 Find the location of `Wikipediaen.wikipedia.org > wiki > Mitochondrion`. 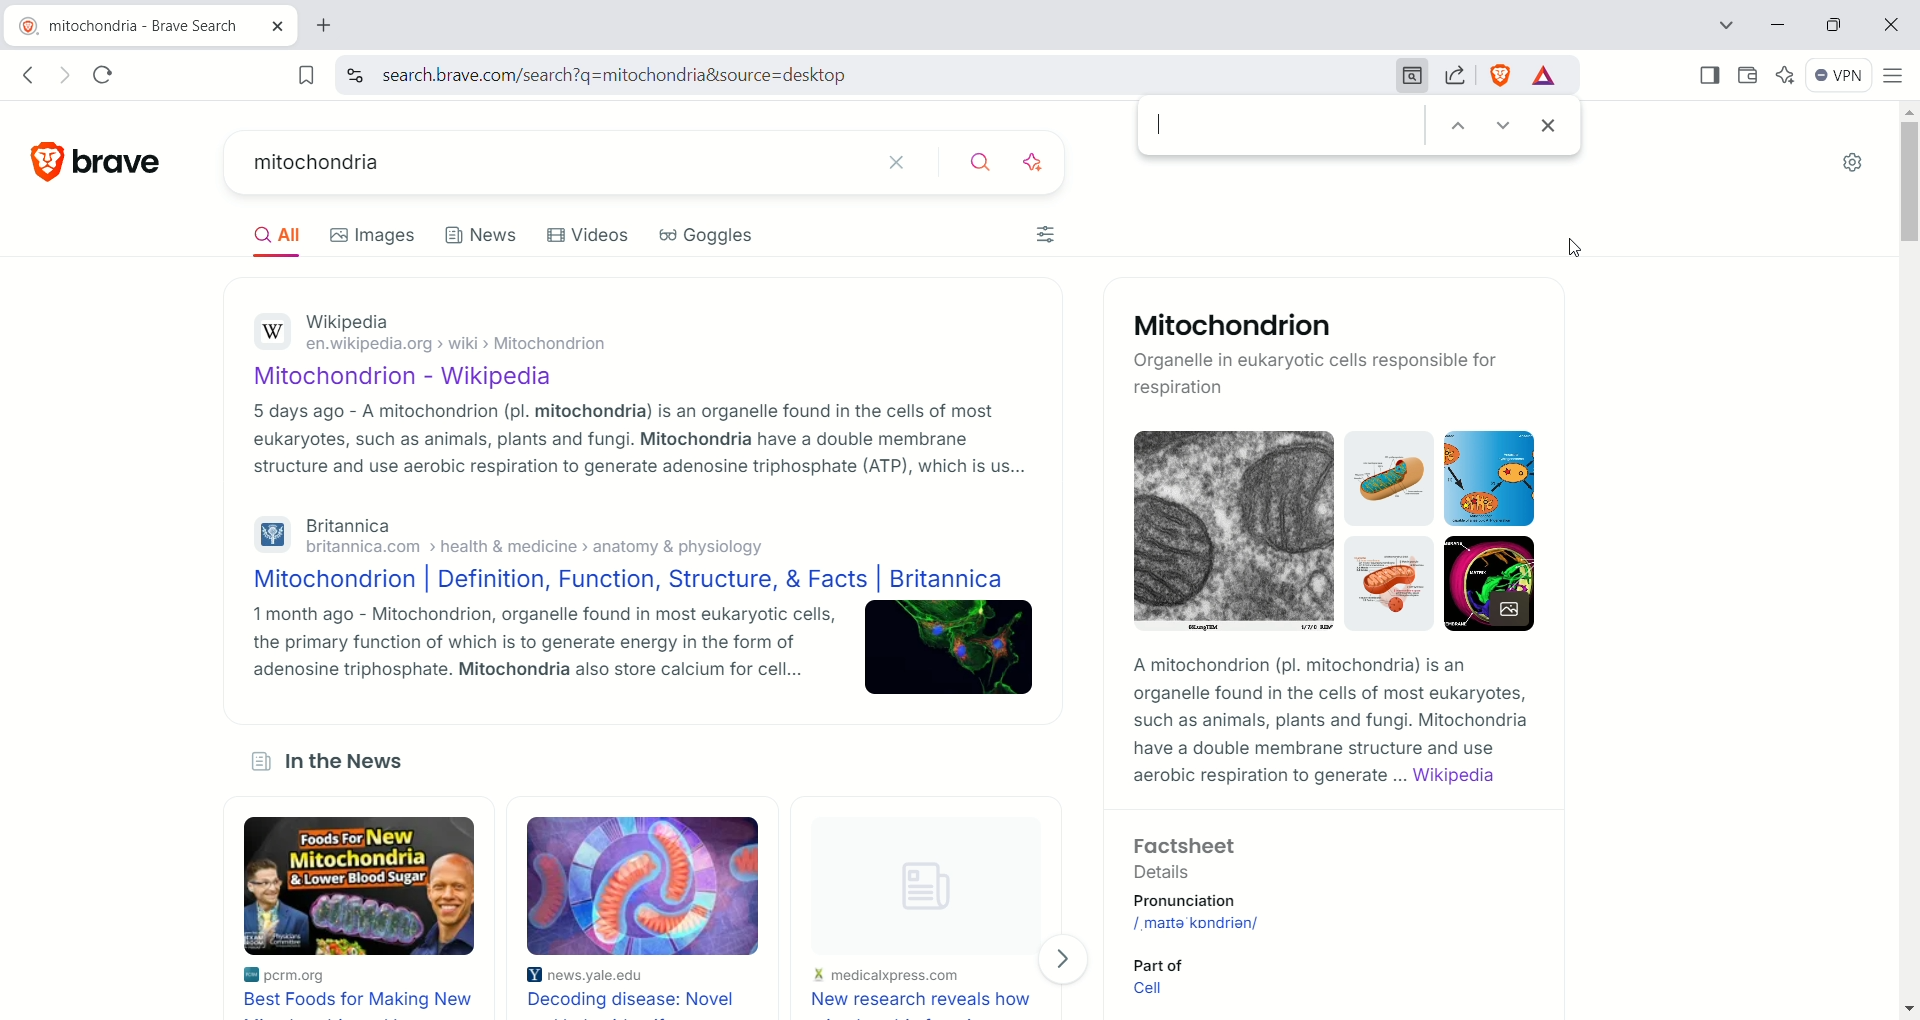

Wikipediaen.wikipedia.org > wiki > Mitochondrion is located at coordinates (496, 331).